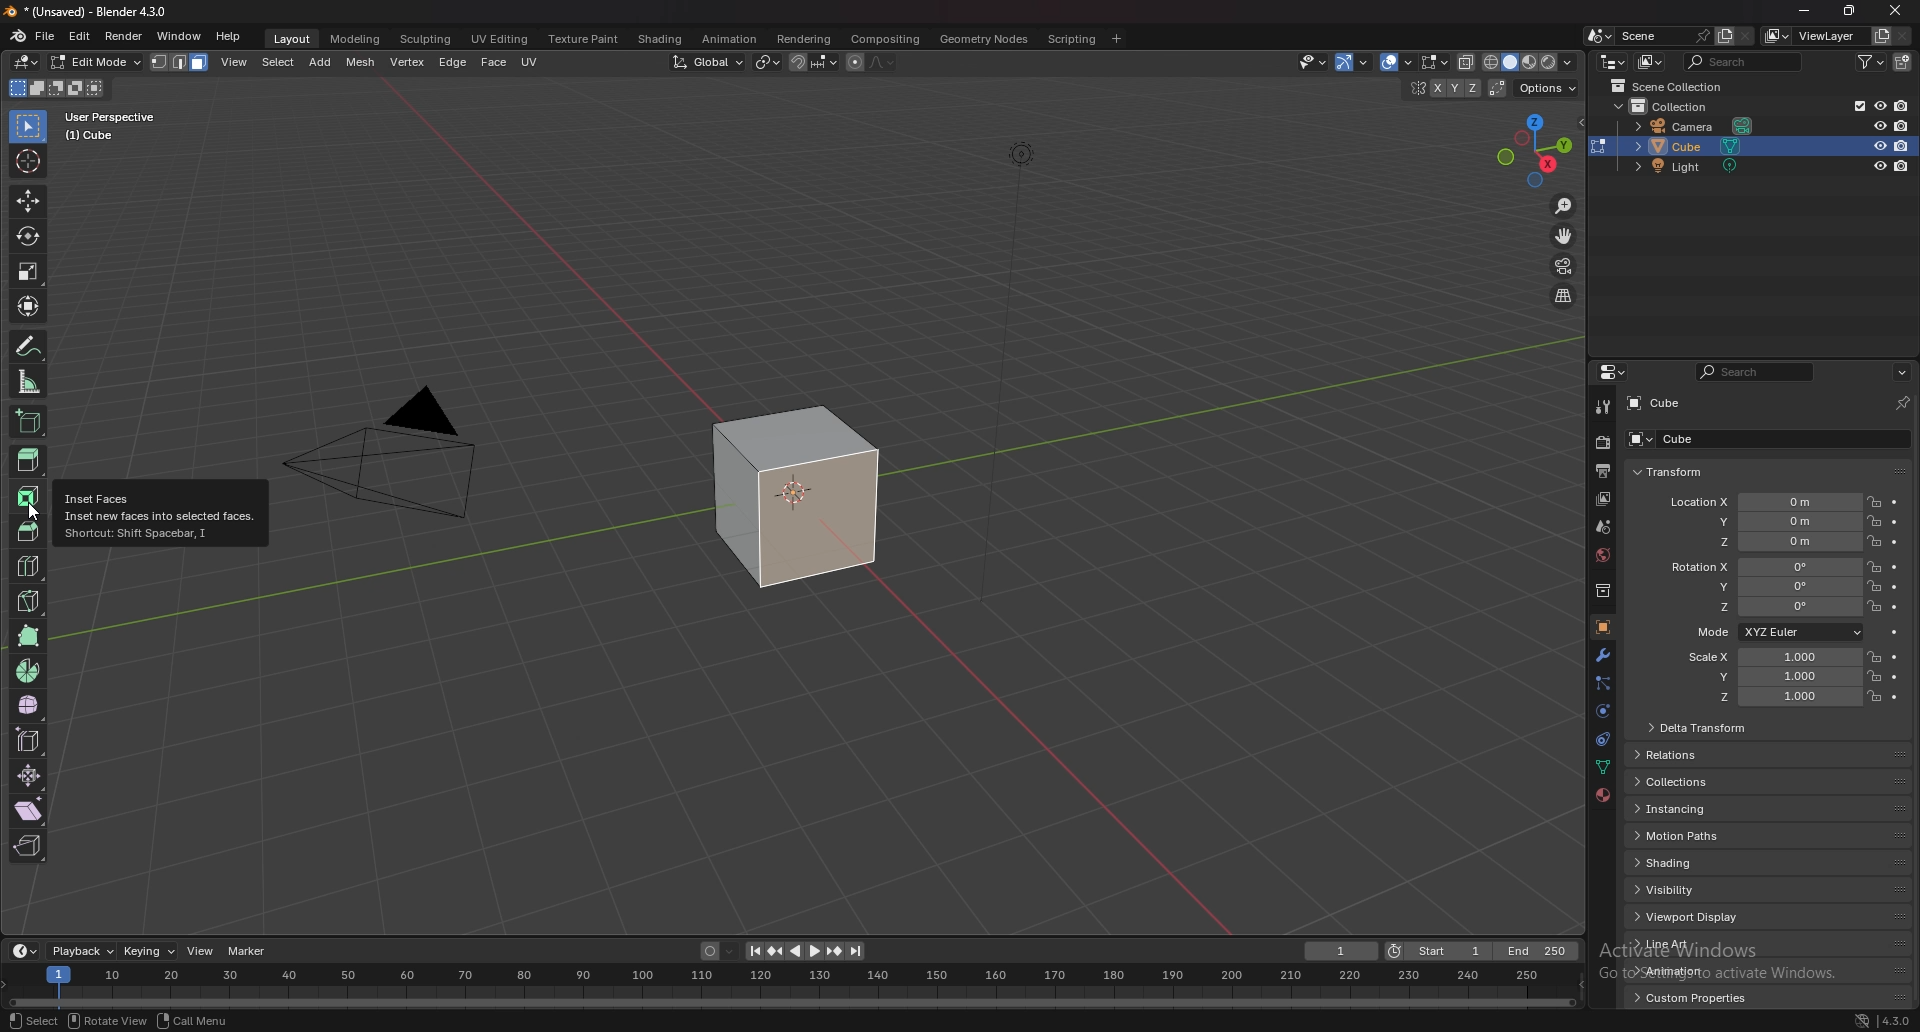 The height and width of the screenshot is (1032, 1920). I want to click on location z, so click(1765, 541).